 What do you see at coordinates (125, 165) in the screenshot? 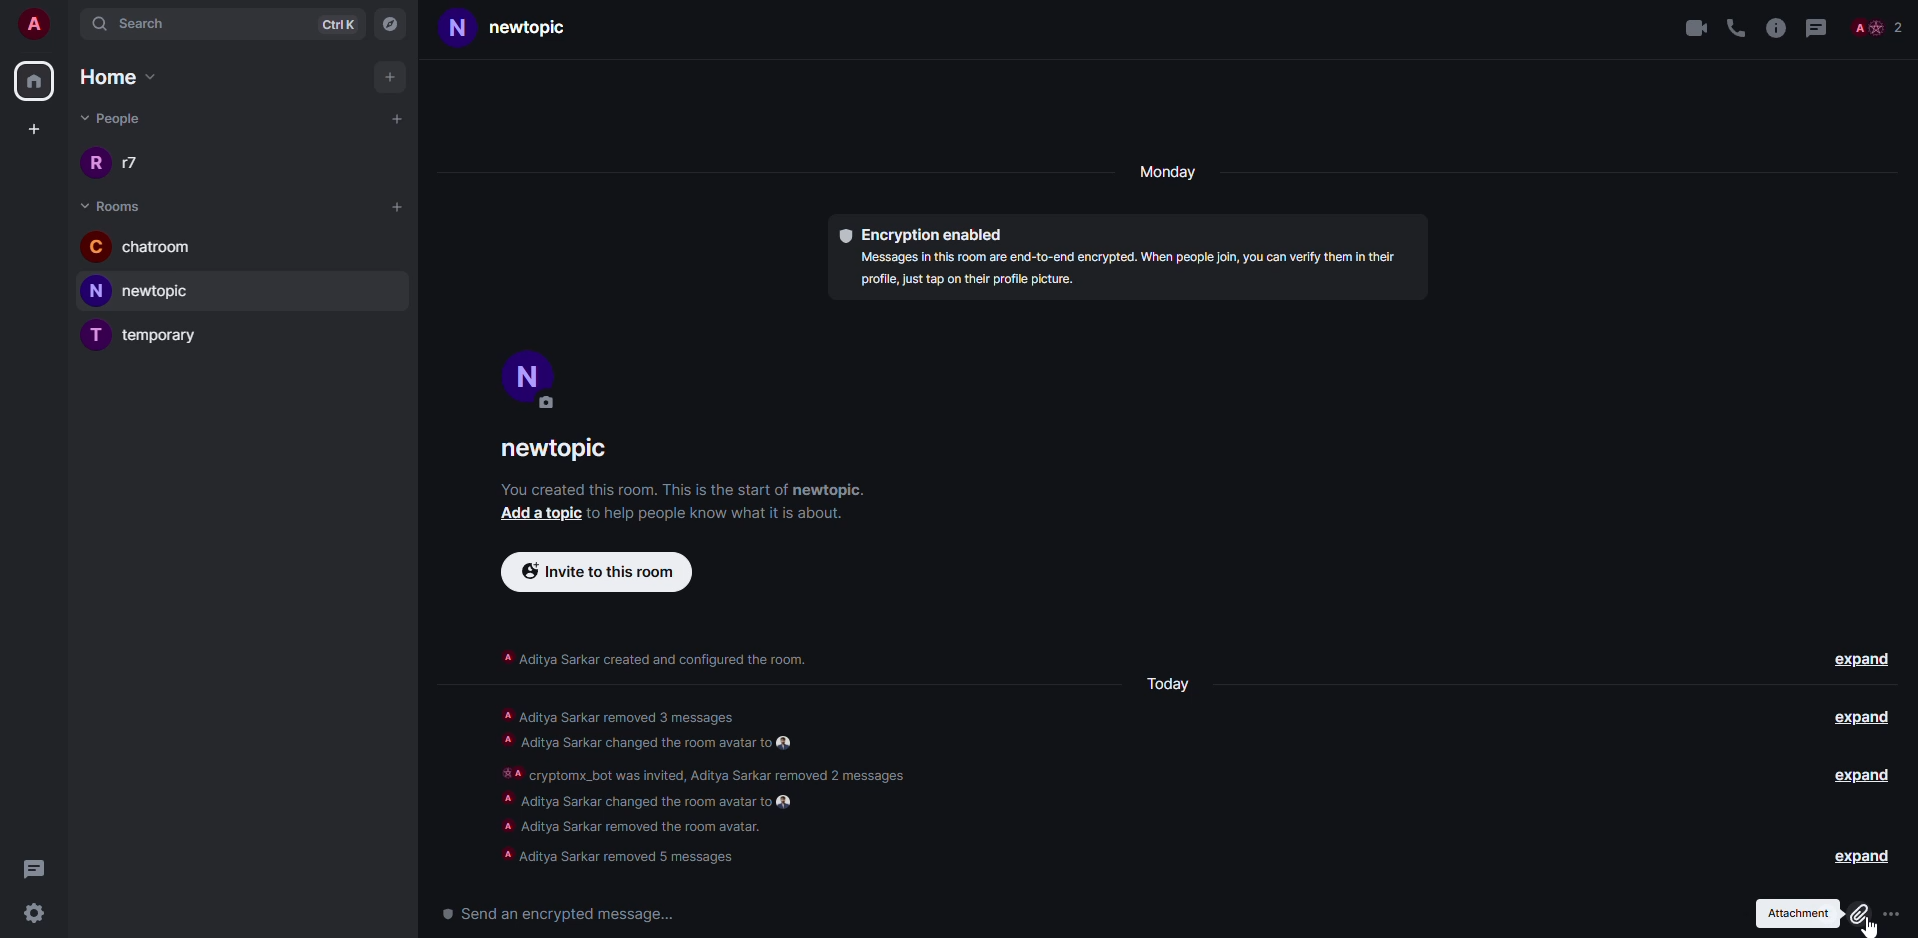
I see `people` at bounding box center [125, 165].